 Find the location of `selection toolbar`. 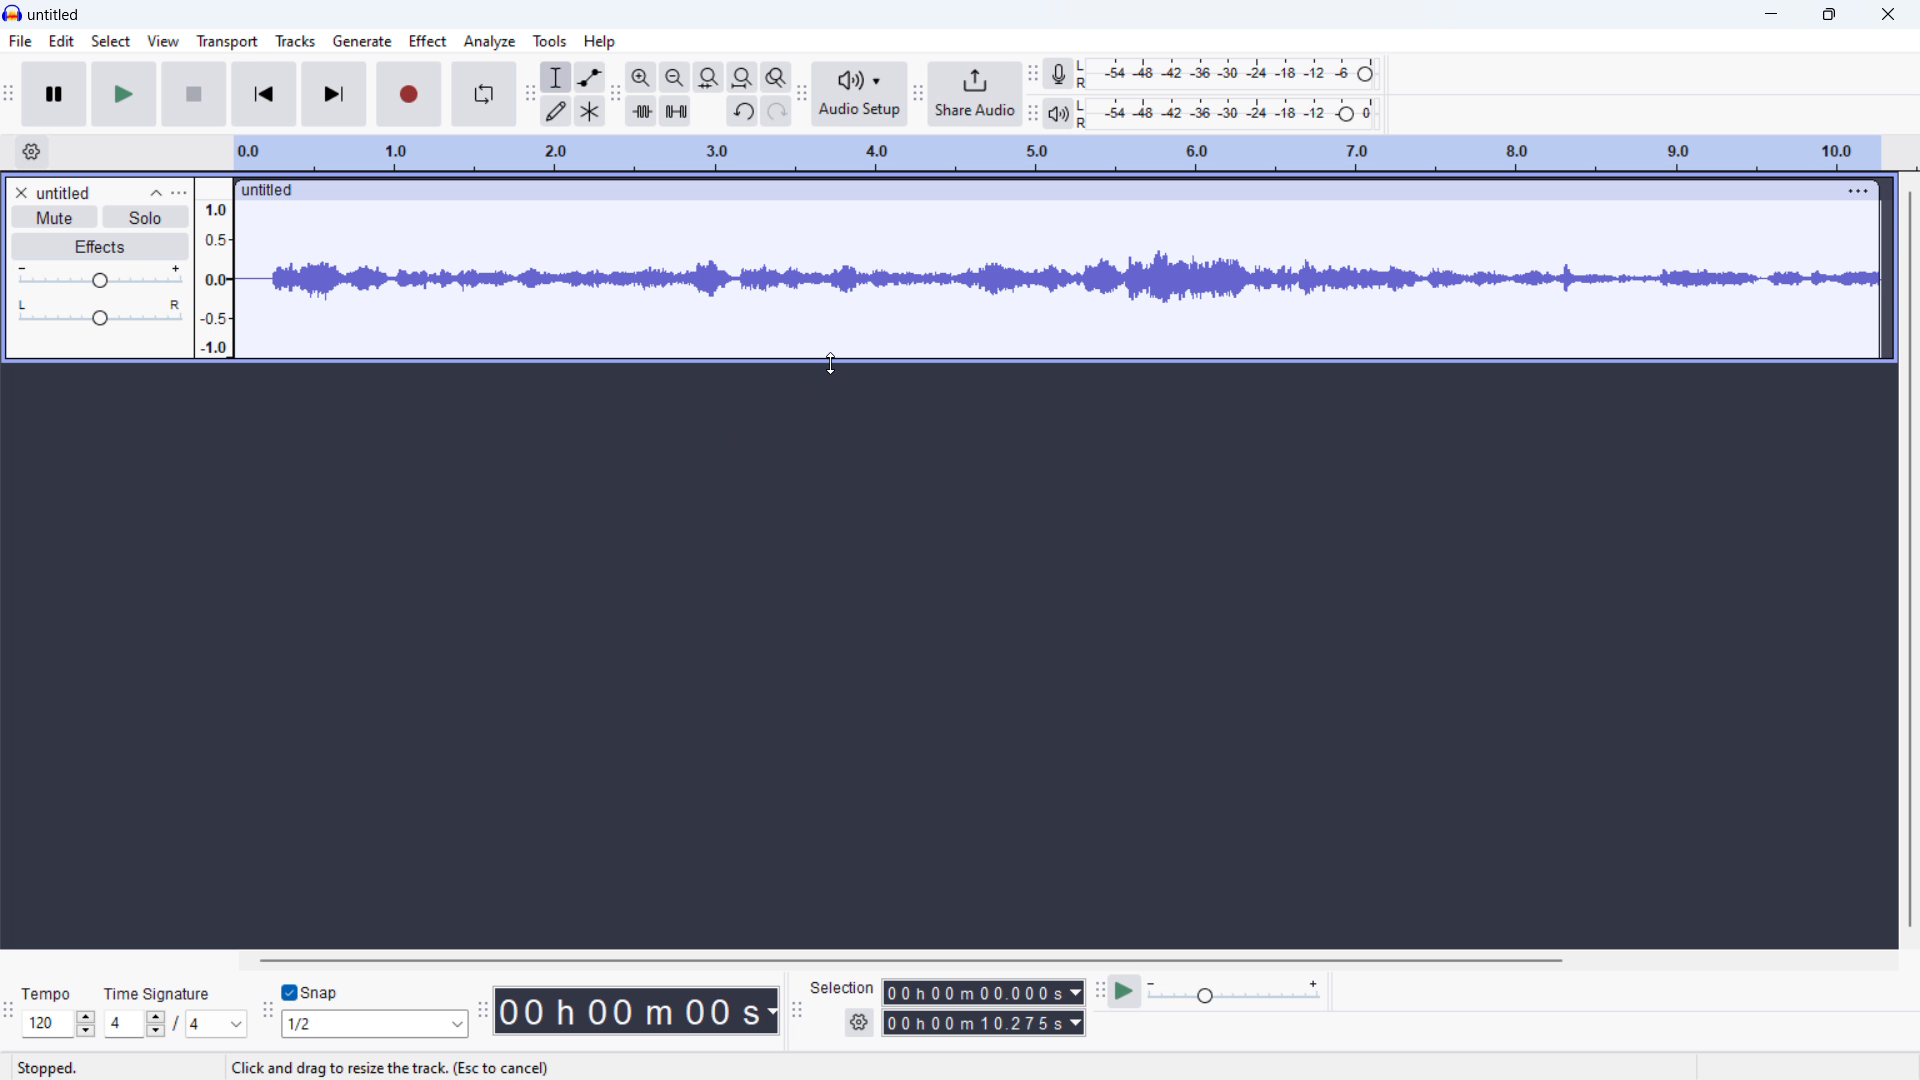

selection toolbar is located at coordinates (796, 1011).